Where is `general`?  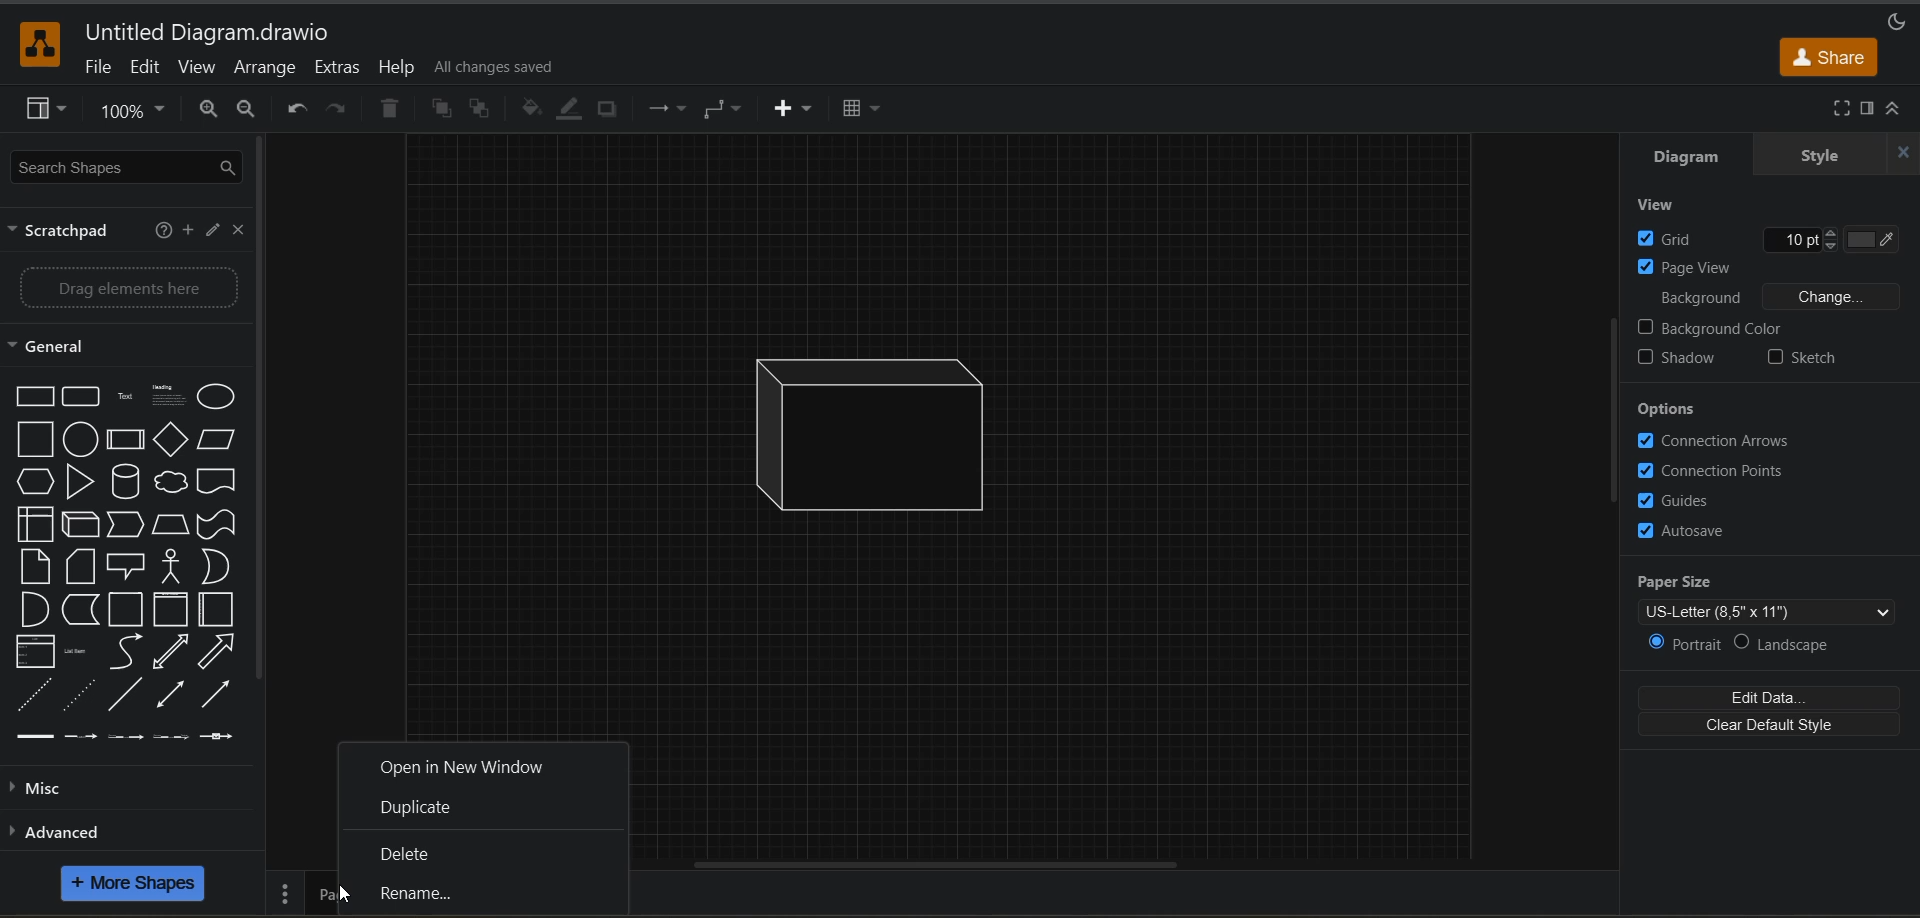 general is located at coordinates (67, 347).